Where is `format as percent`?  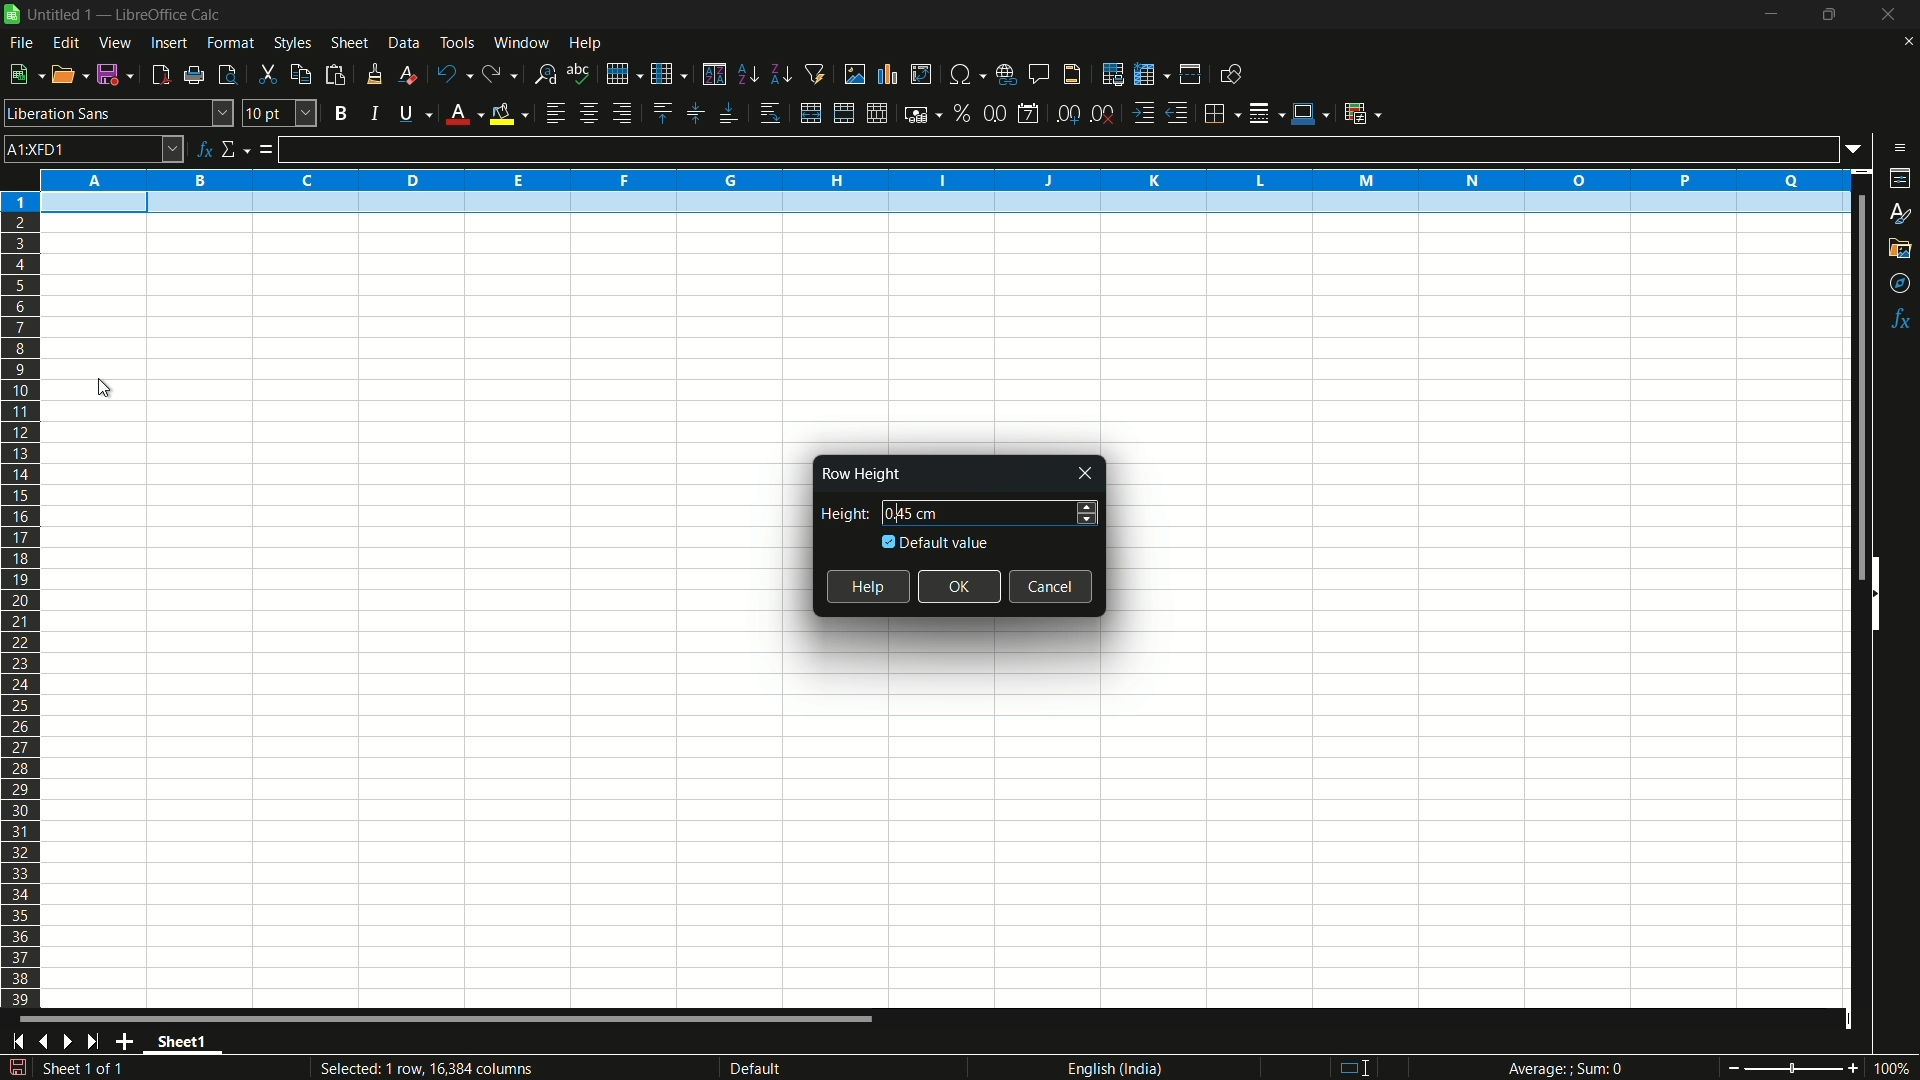
format as percent is located at coordinates (962, 112).